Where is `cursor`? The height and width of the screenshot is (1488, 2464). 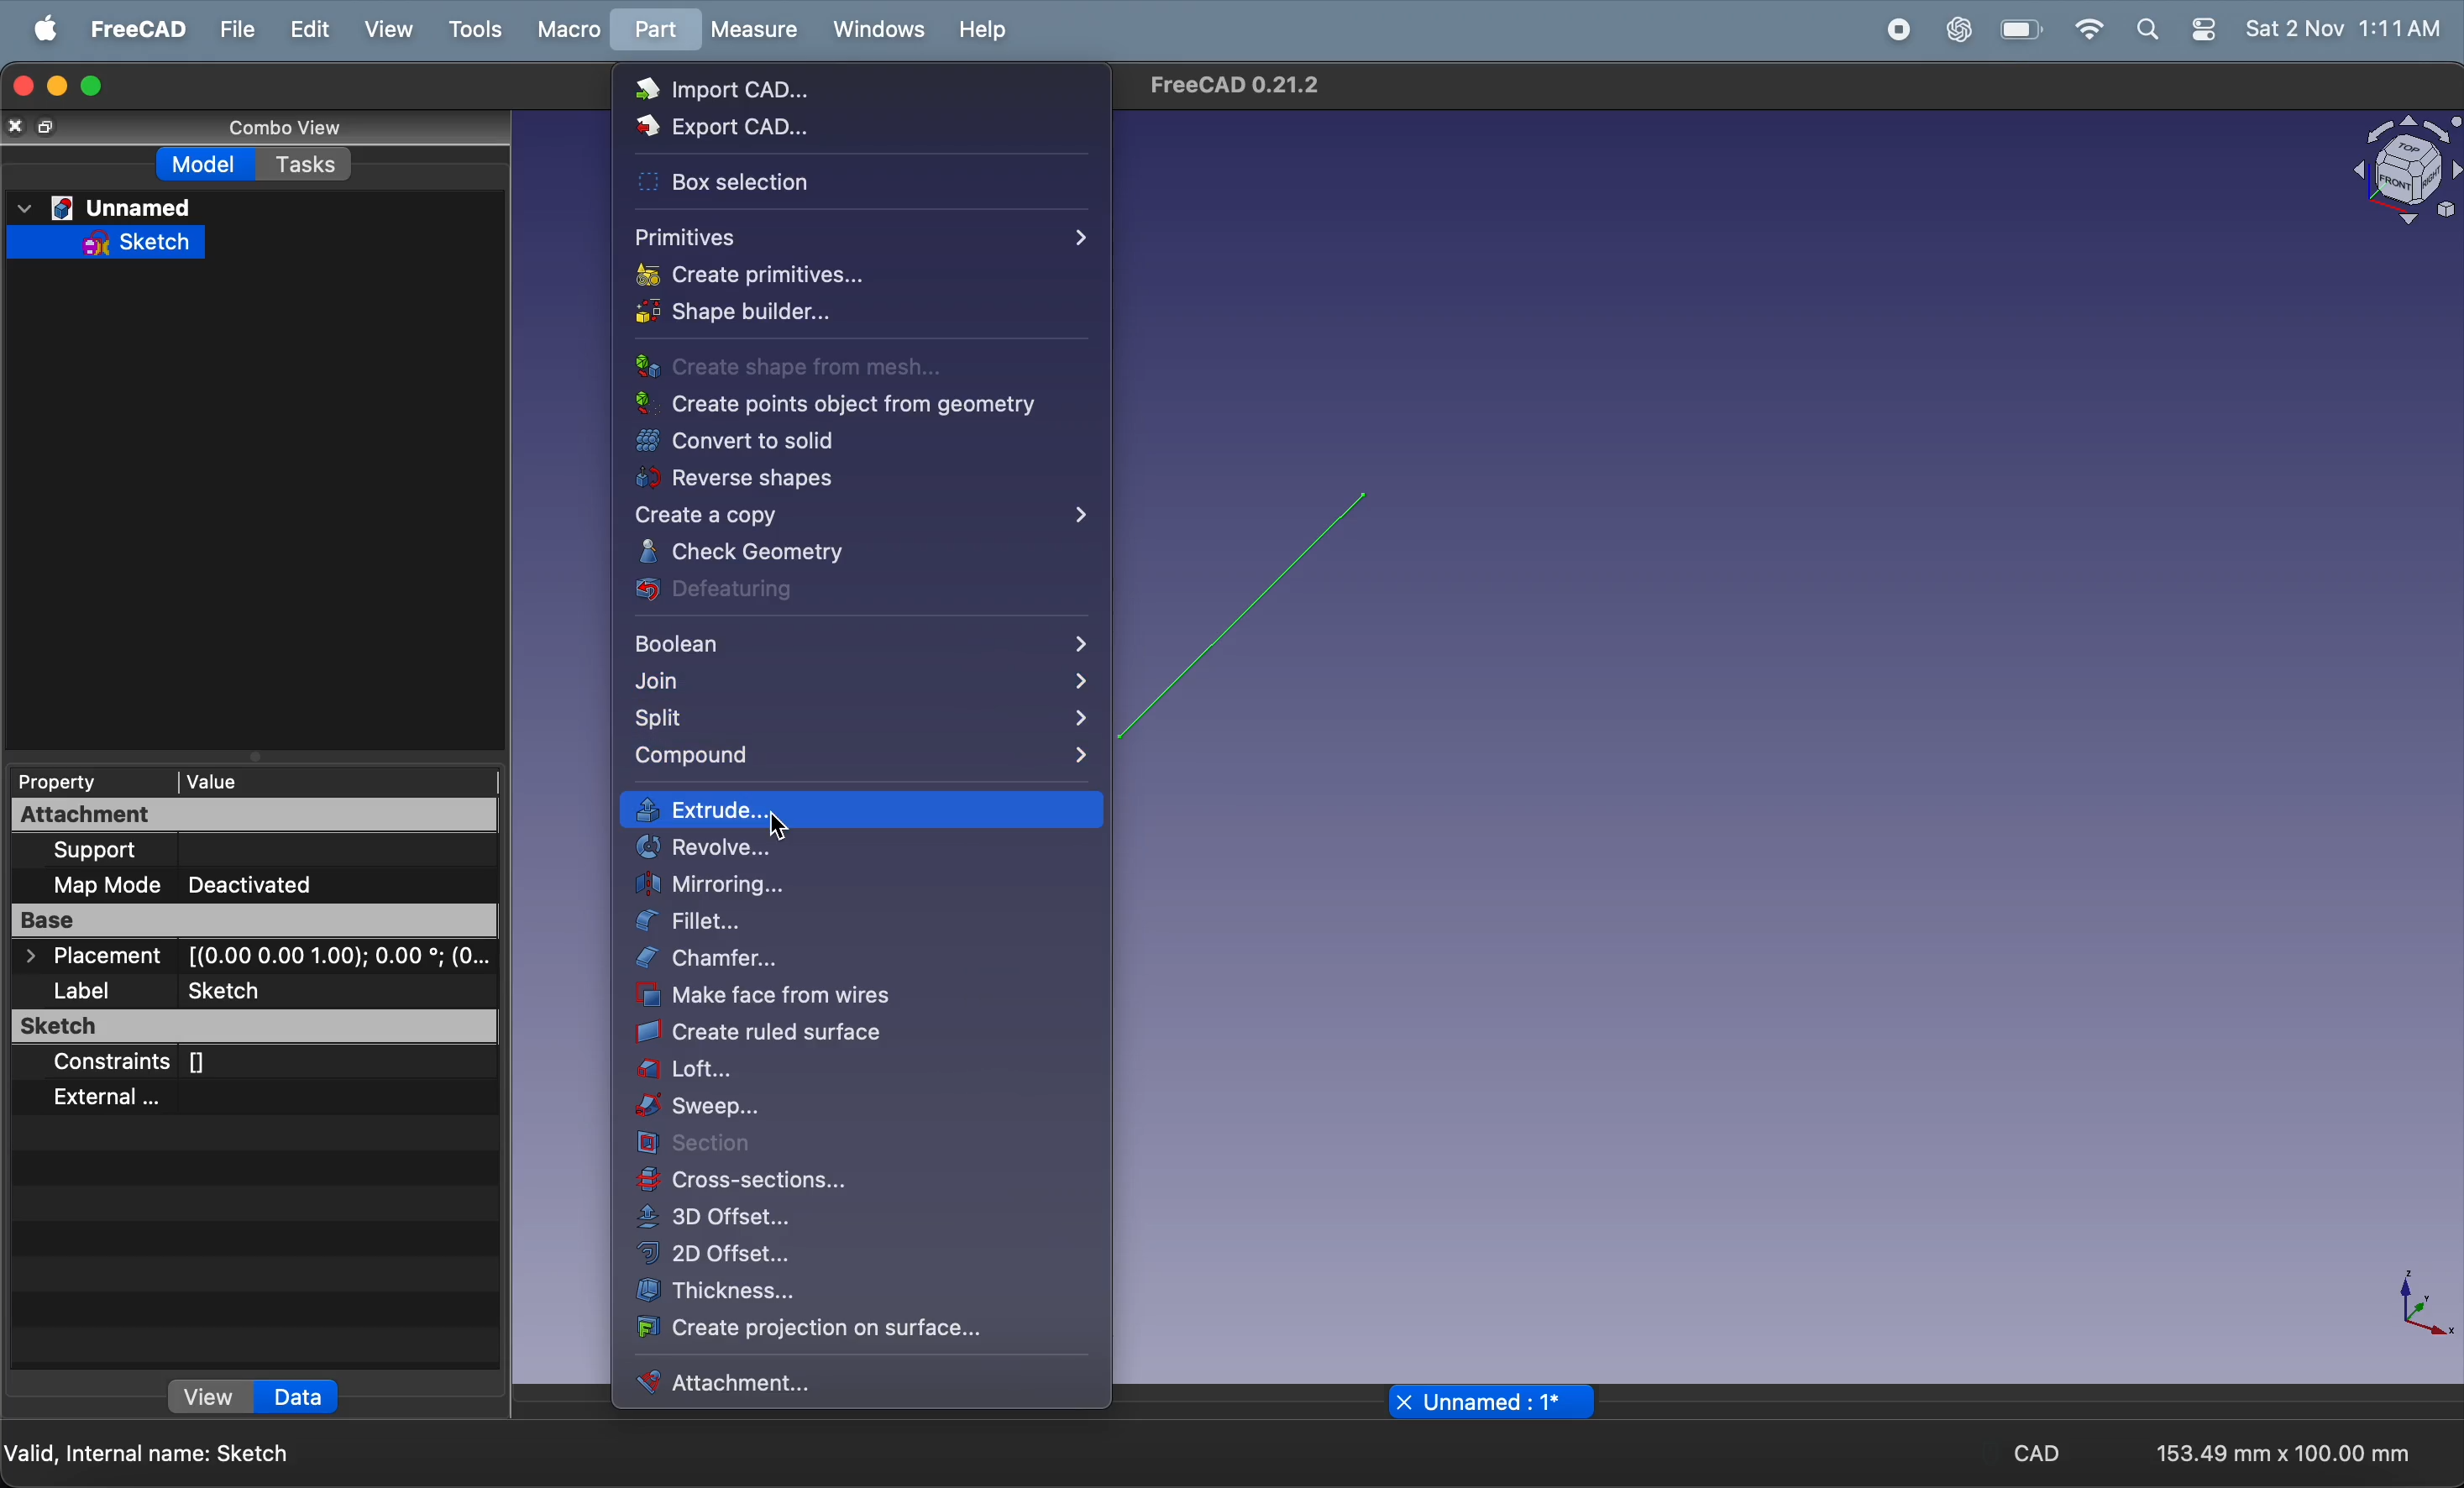
cursor is located at coordinates (777, 827).